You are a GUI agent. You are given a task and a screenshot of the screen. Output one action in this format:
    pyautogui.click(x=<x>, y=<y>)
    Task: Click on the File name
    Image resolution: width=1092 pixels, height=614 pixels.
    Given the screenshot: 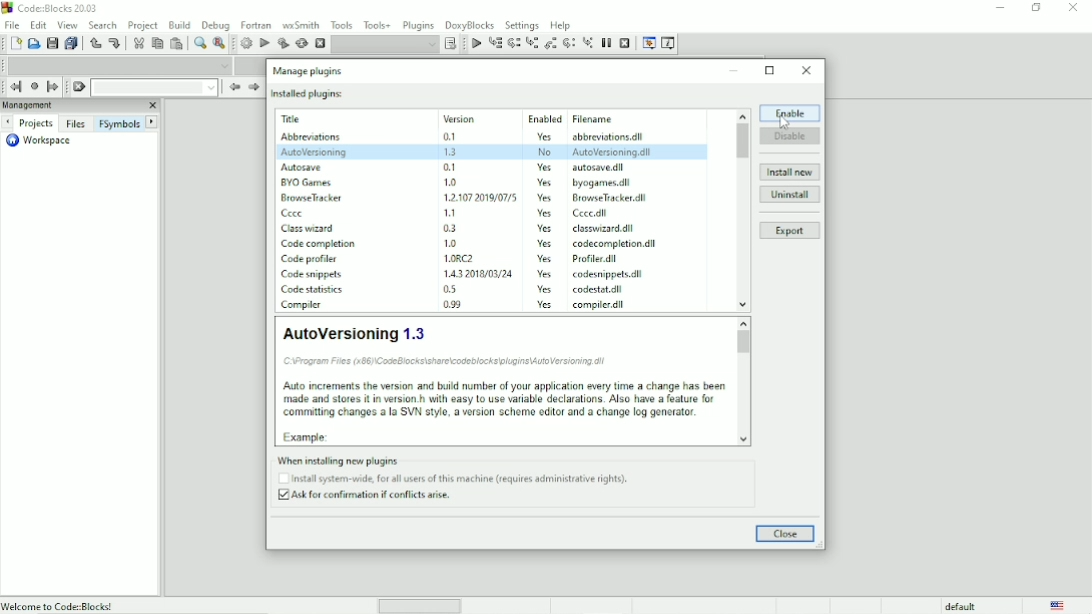 What is the action you would take?
    pyautogui.click(x=617, y=119)
    